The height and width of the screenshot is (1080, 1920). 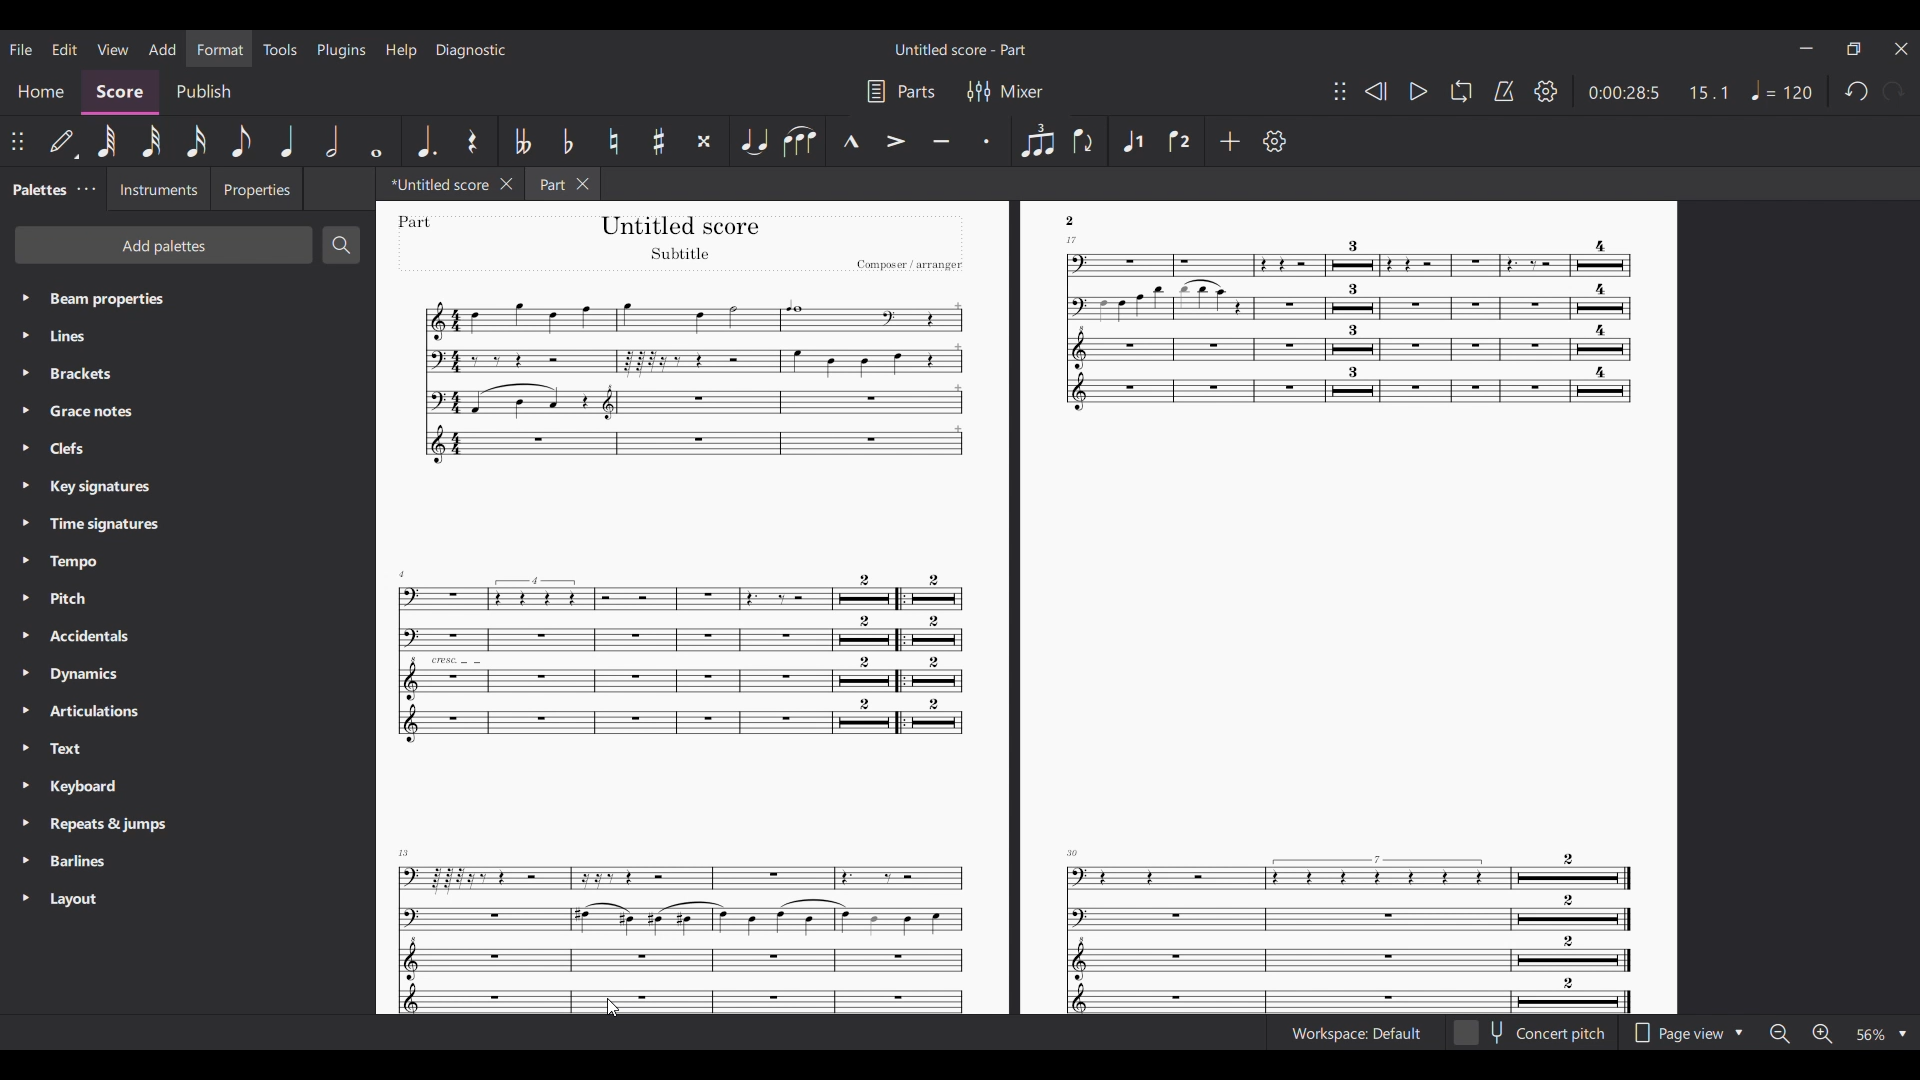 What do you see at coordinates (241, 141) in the screenshot?
I see `8th note` at bounding box center [241, 141].